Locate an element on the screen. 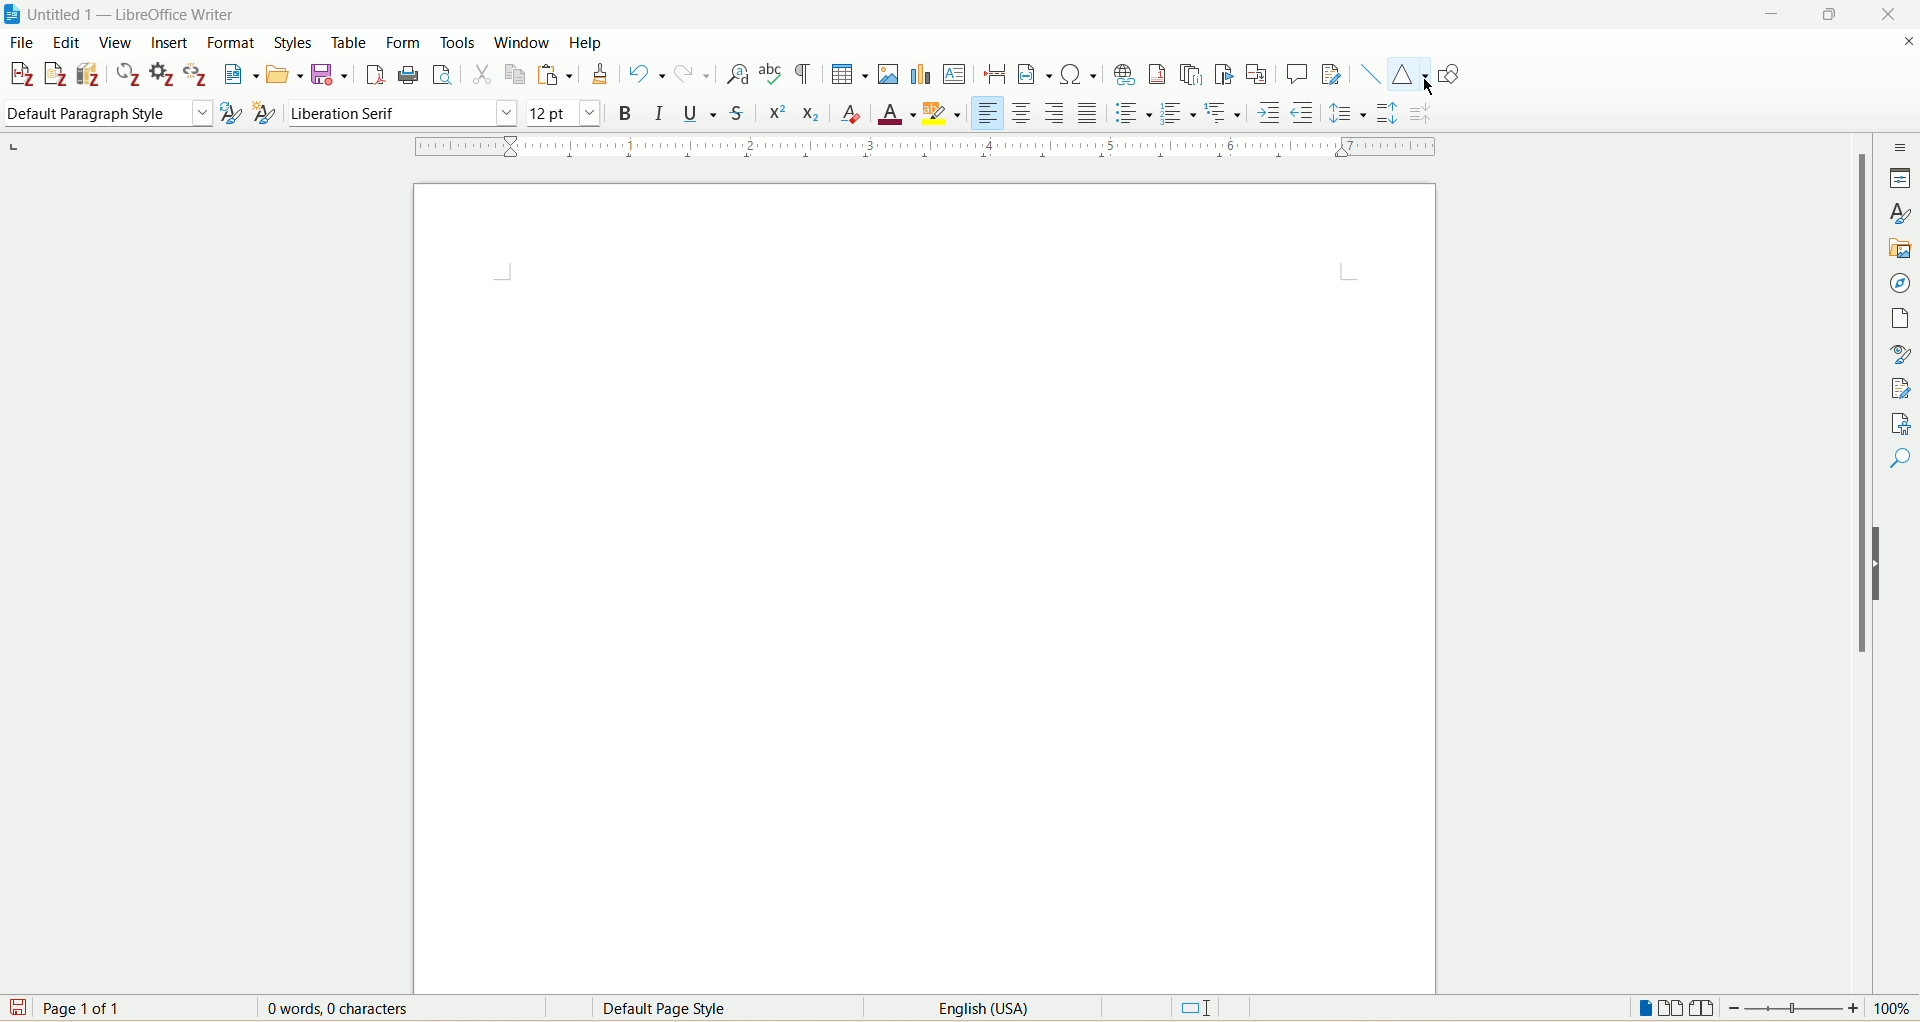 The width and height of the screenshot is (1920, 1022). close document is located at coordinates (1908, 42).